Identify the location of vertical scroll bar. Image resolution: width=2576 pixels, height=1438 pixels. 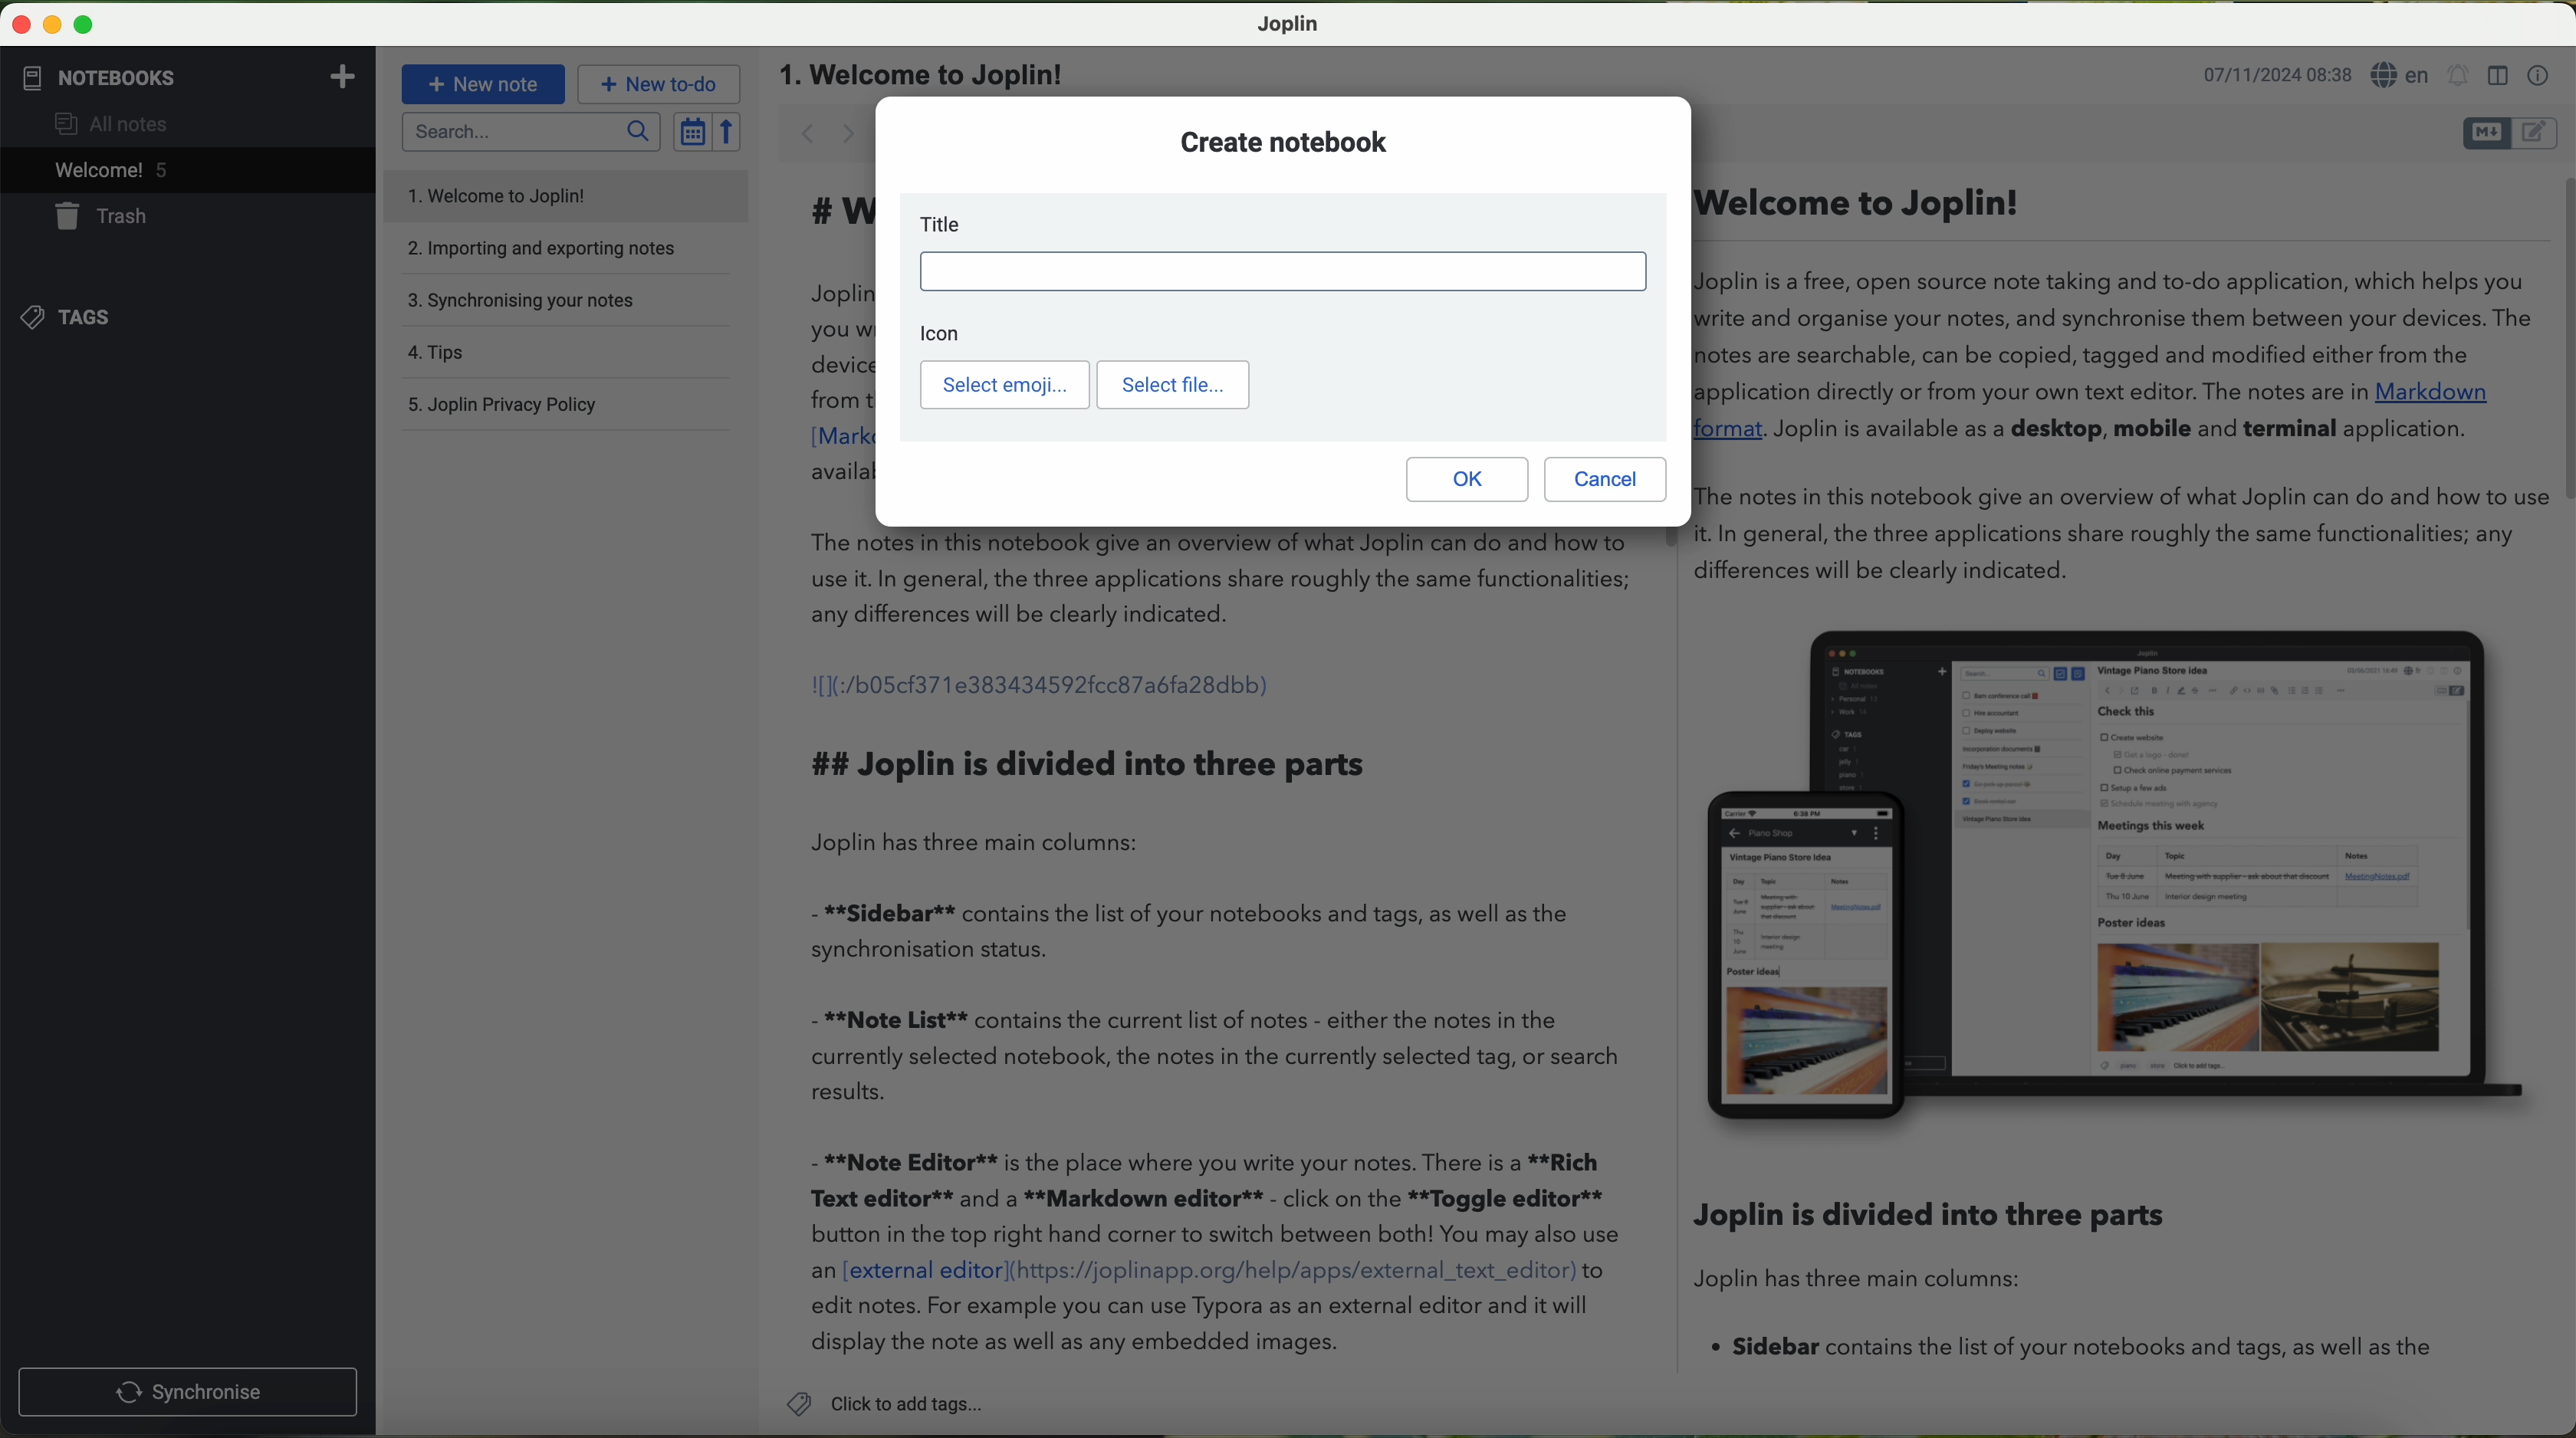
(2559, 341).